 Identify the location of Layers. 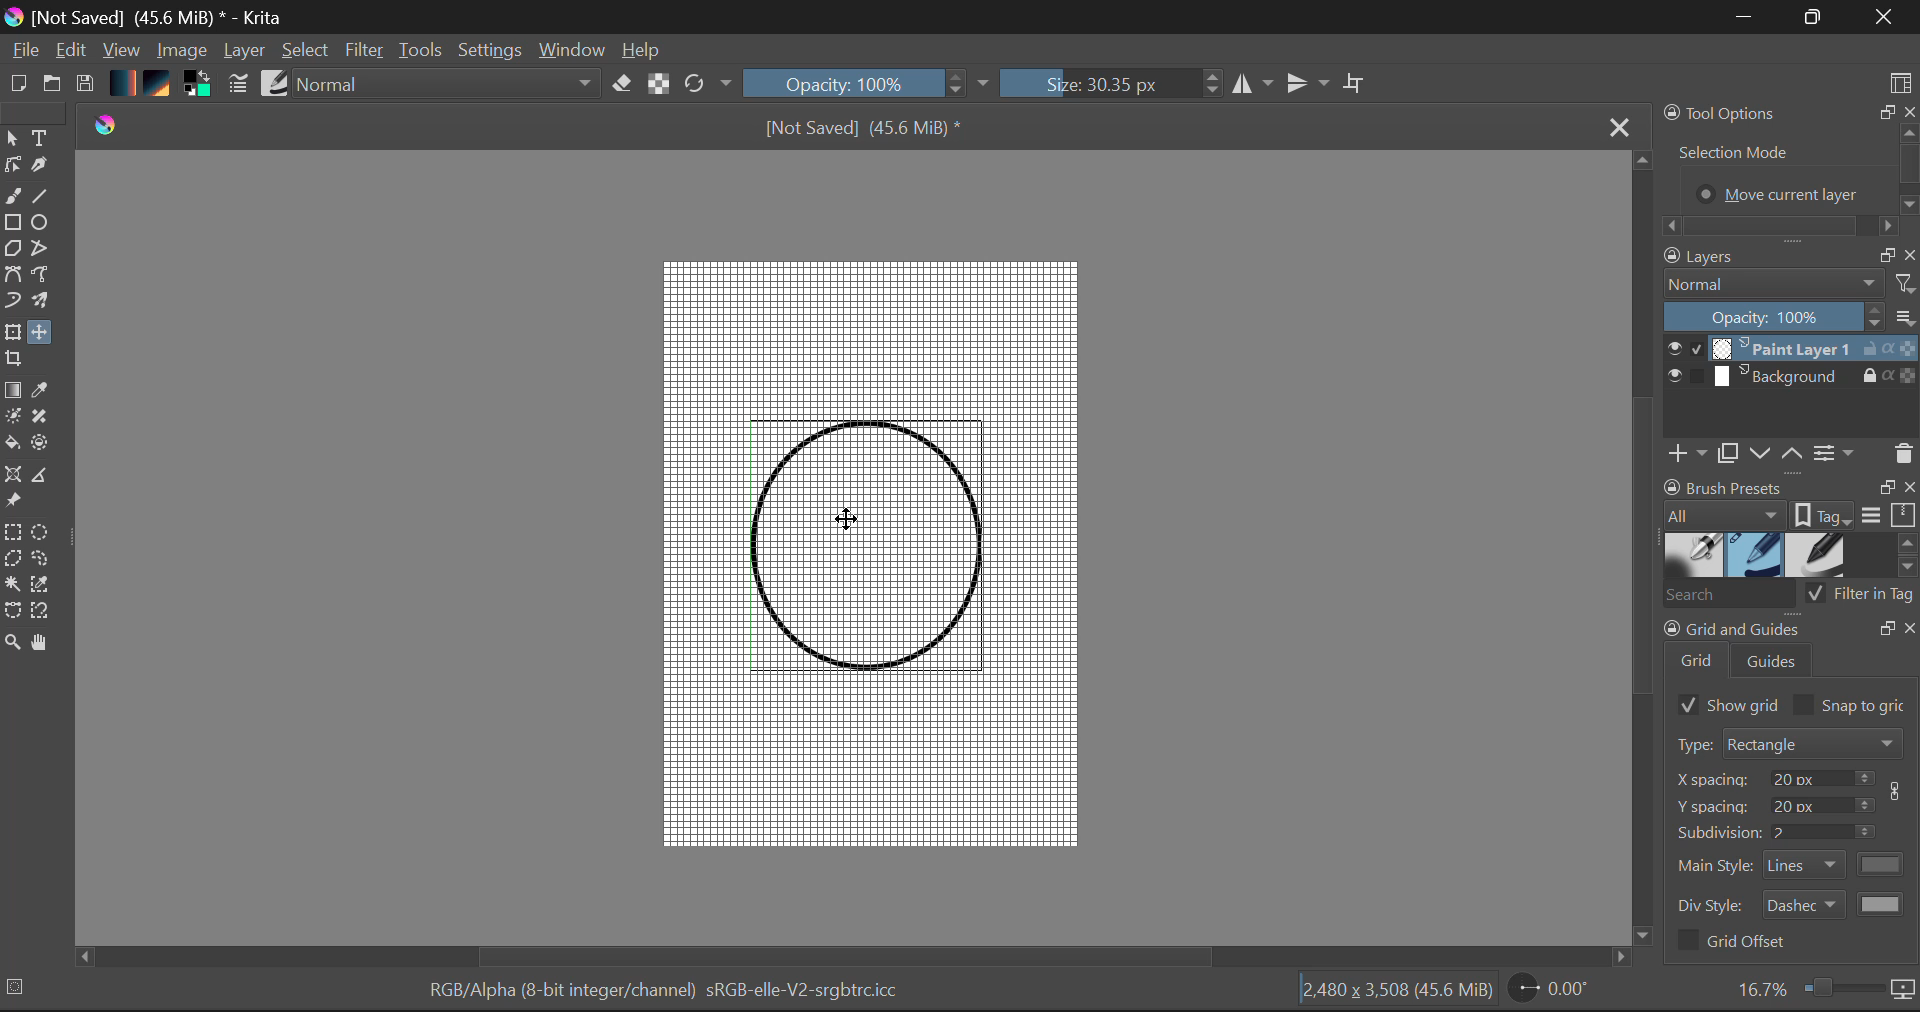
(1792, 365).